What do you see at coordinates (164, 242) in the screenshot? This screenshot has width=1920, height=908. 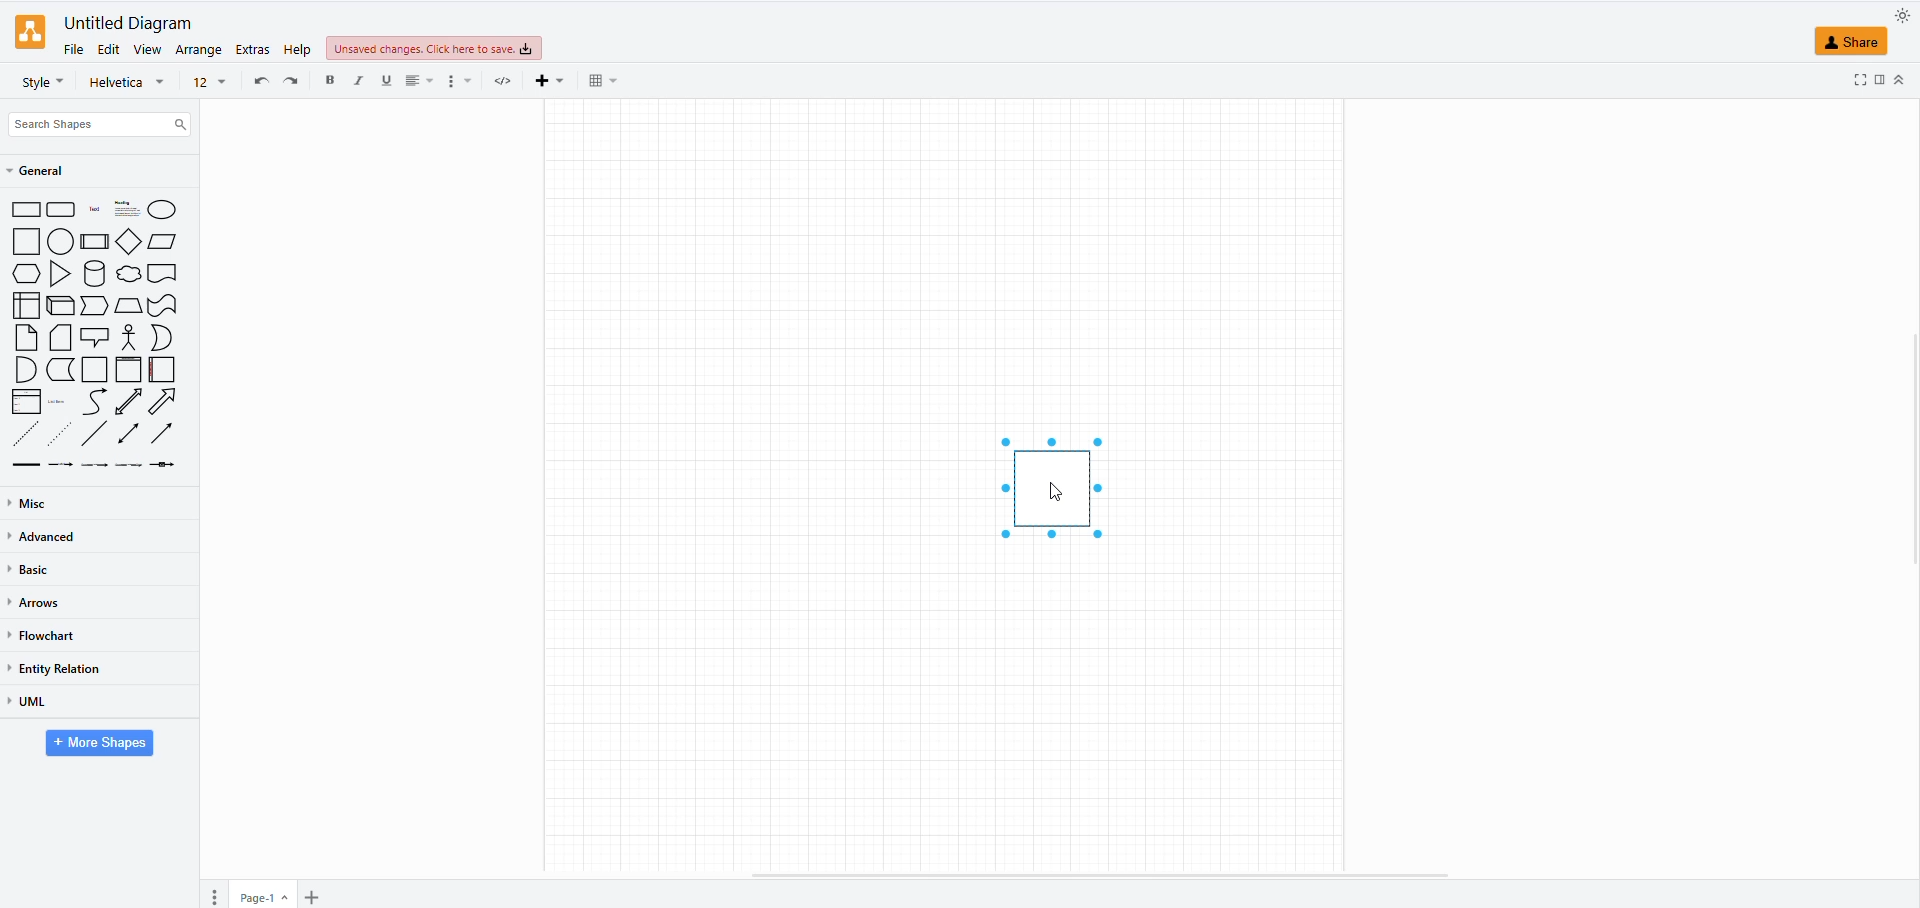 I see `parellelogram` at bounding box center [164, 242].